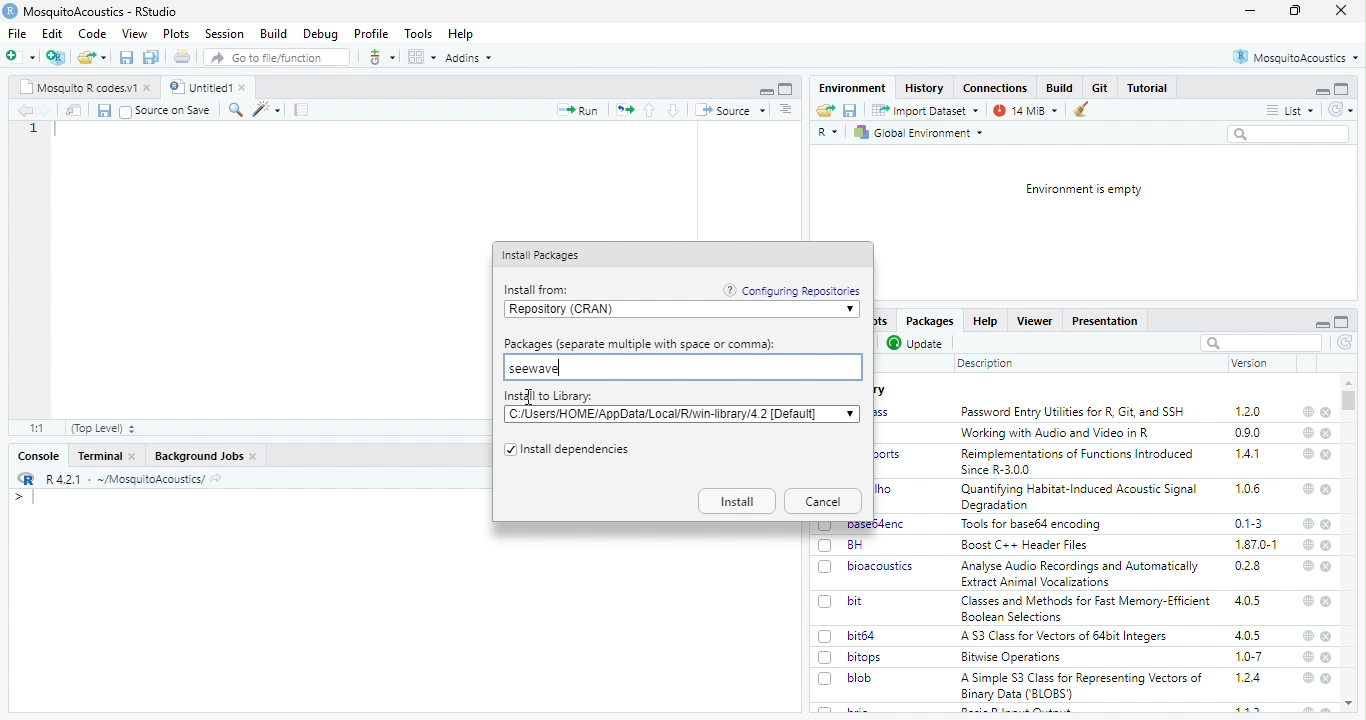 The image size is (1366, 720). Describe the element at coordinates (127, 58) in the screenshot. I see `save` at that location.